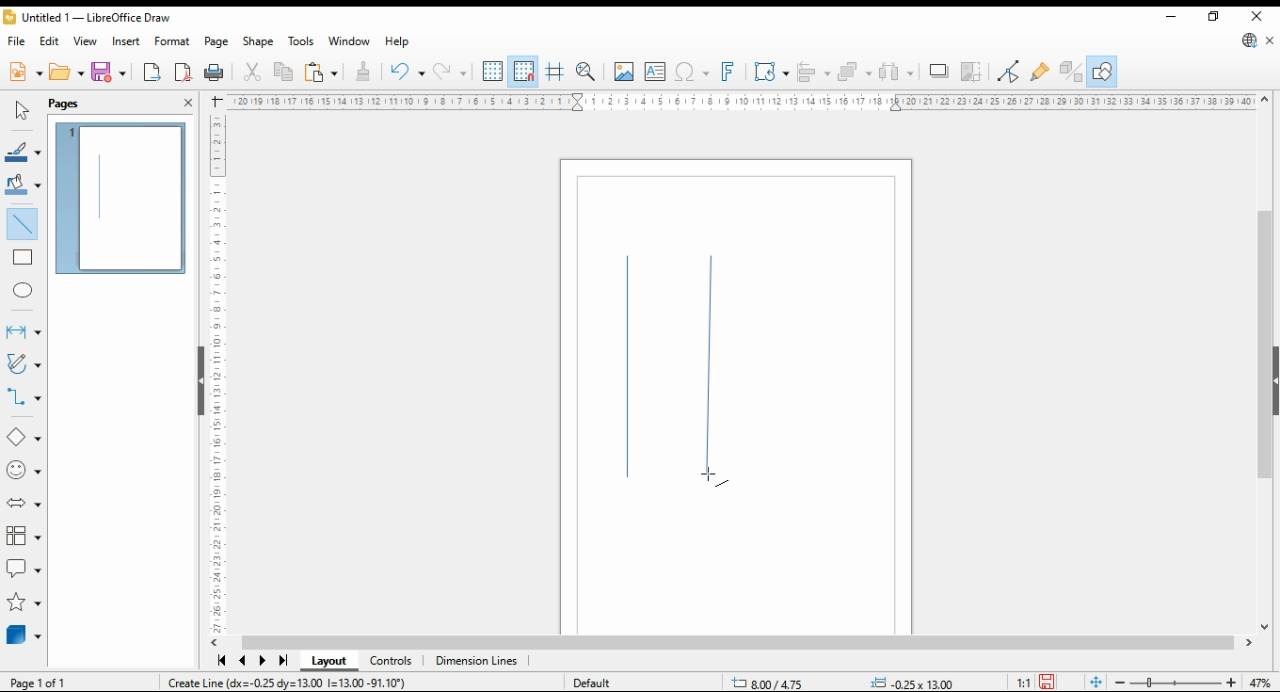  Describe the element at coordinates (219, 369) in the screenshot. I see `vertical scale` at that location.